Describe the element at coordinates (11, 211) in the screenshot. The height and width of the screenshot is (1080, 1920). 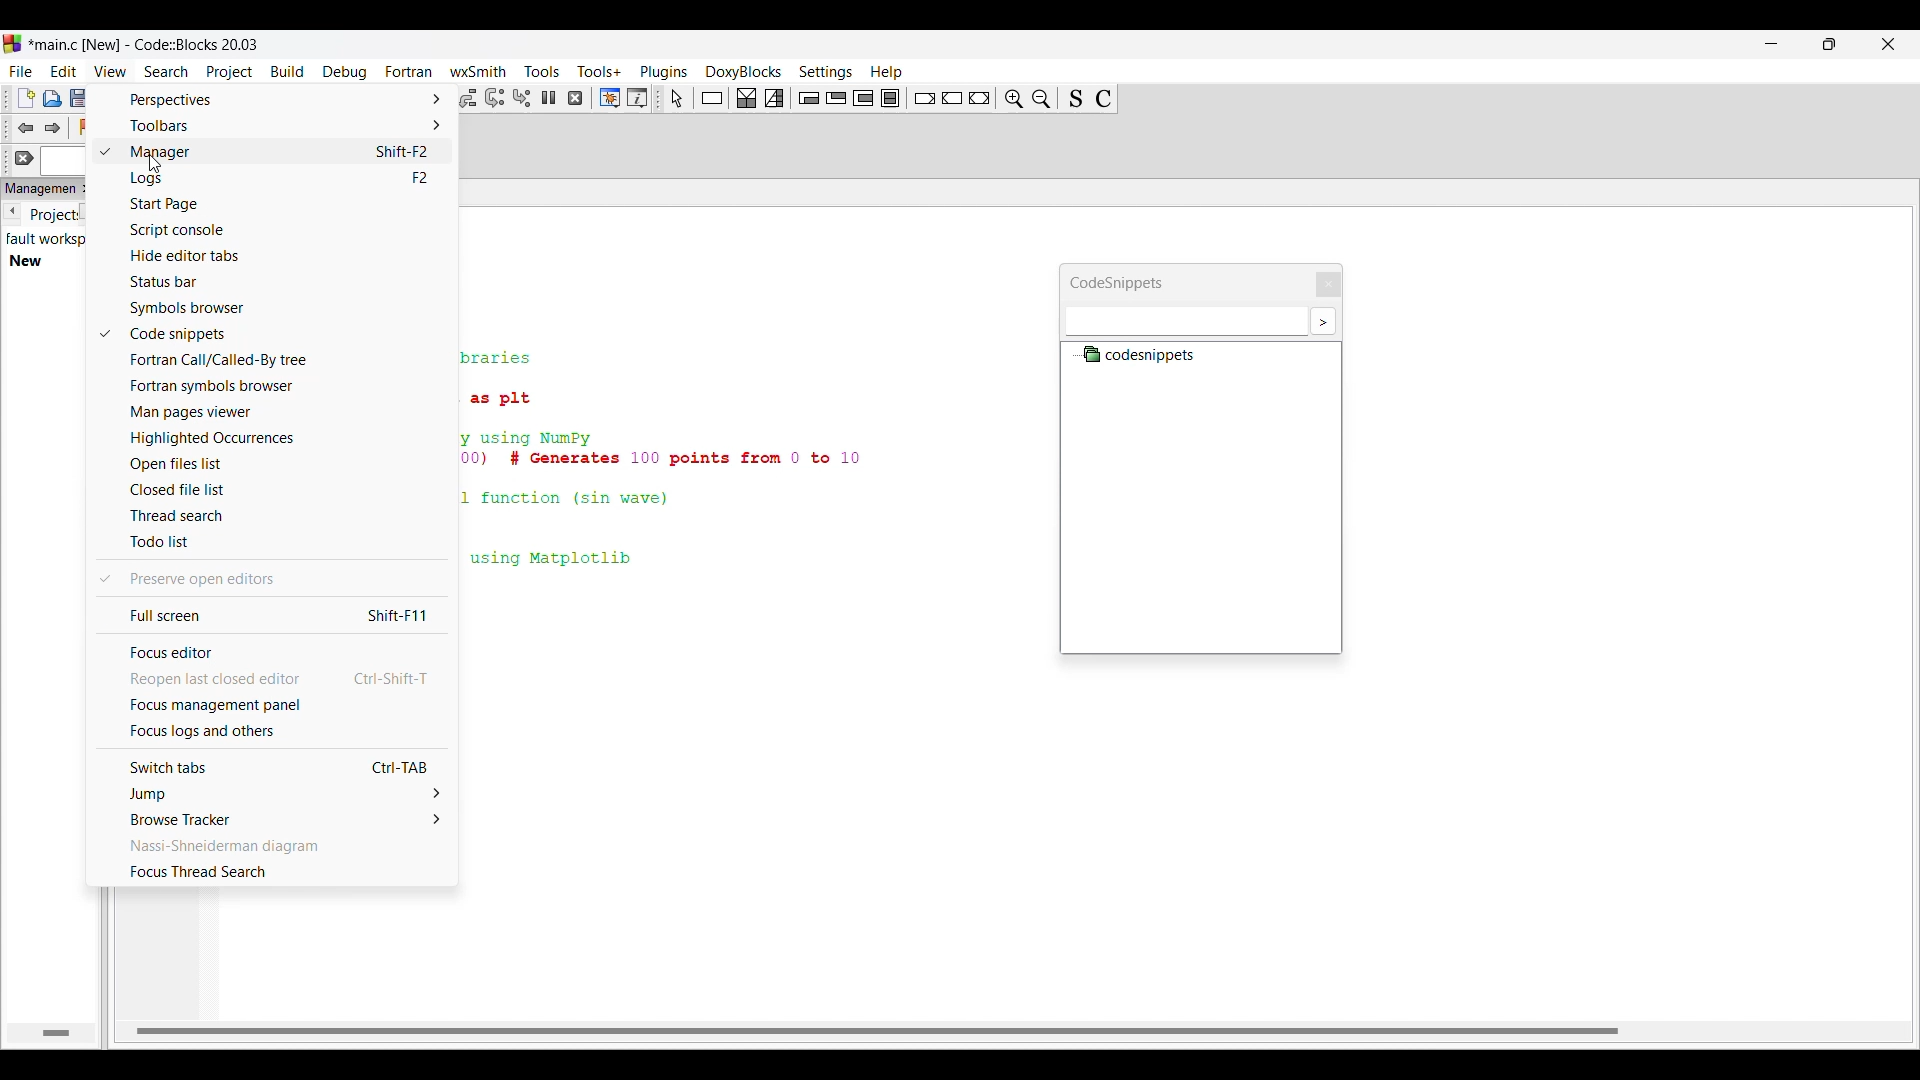
I see `Previous` at that location.